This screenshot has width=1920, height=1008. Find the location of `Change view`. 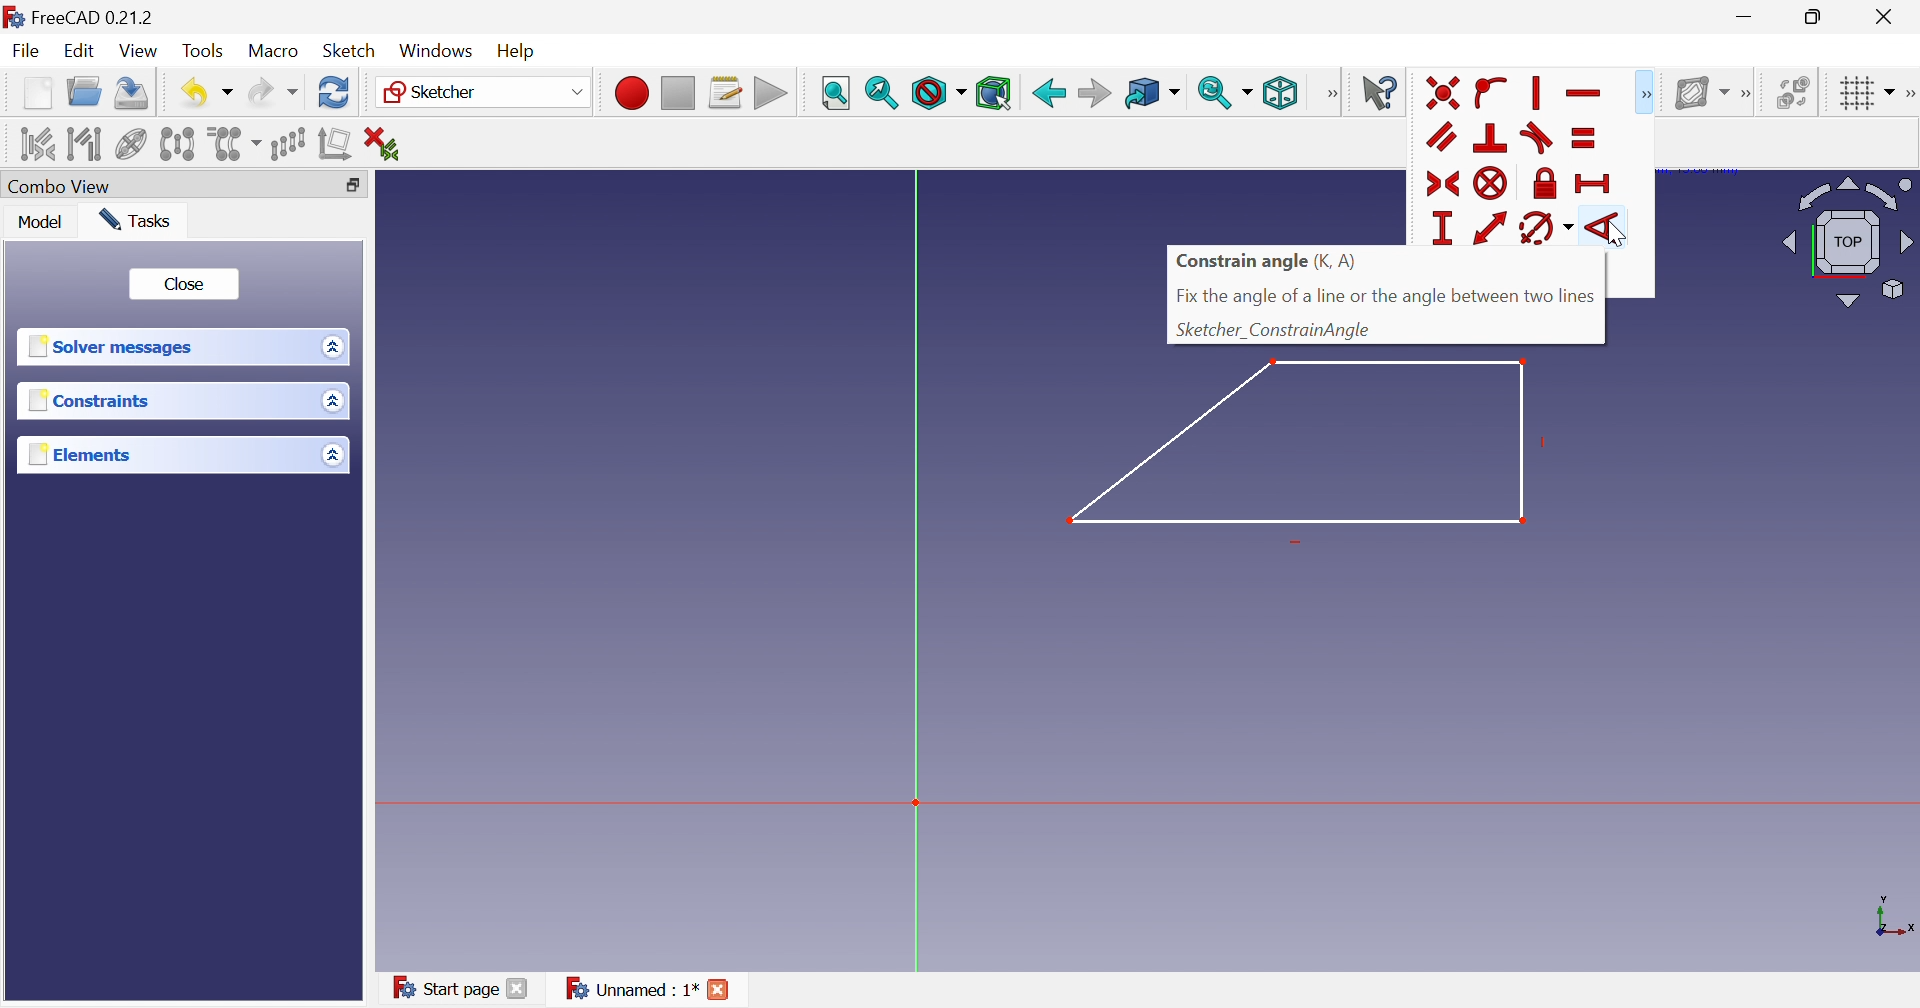

Change view is located at coordinates (352, 185).